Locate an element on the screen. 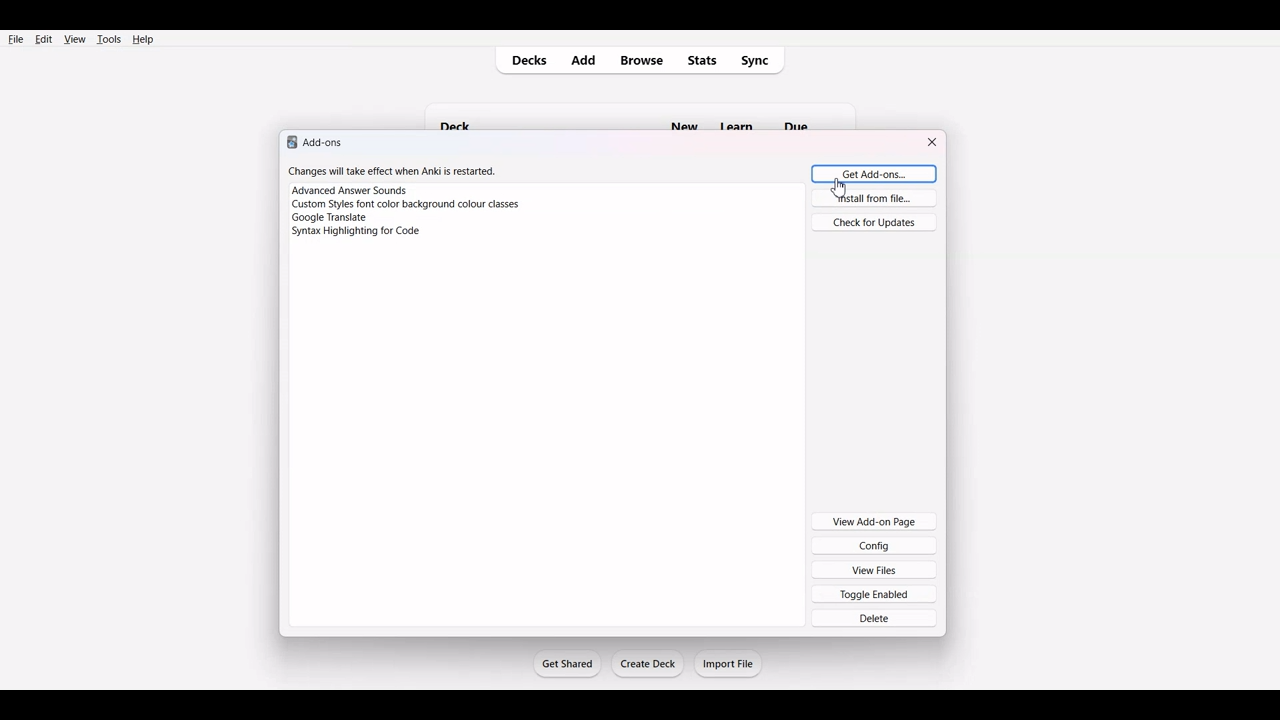  Delete is located at coordinates (875, 618).